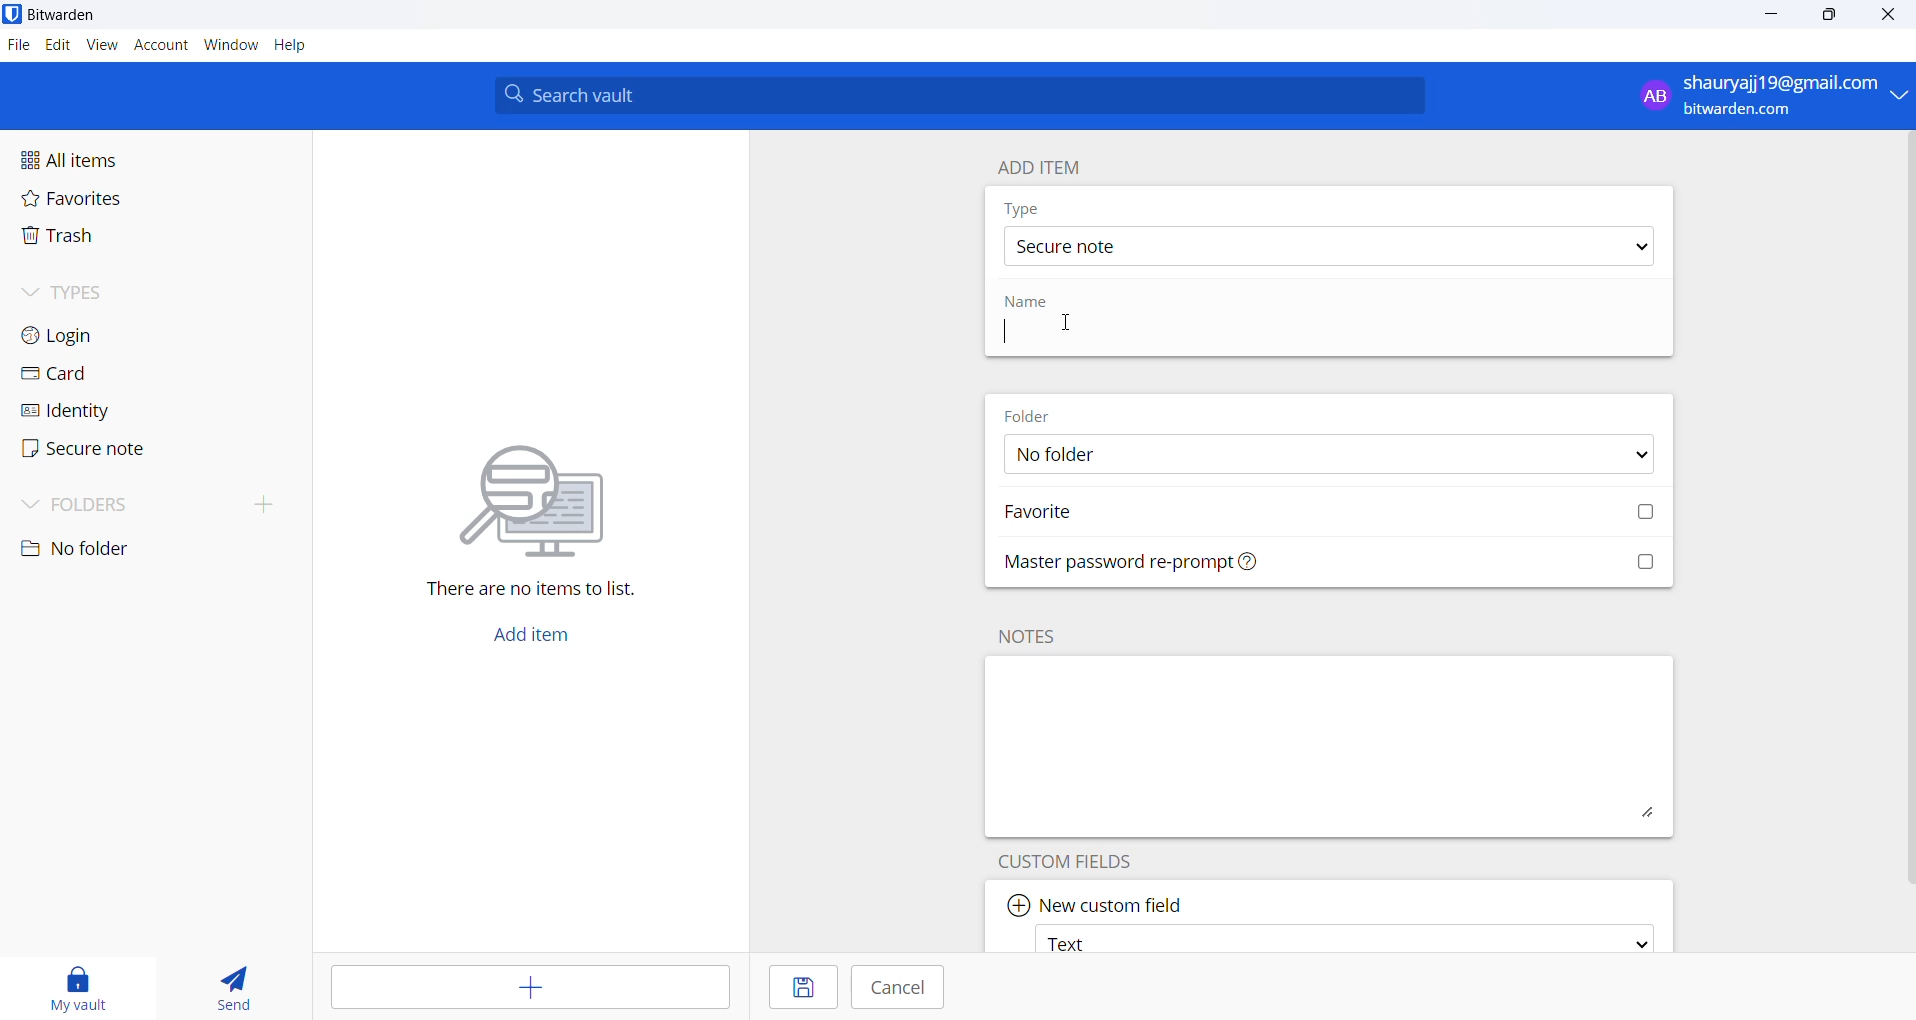 This screenshot has height=1020, width=1916. I want to click on no folder, so click(118, 550).